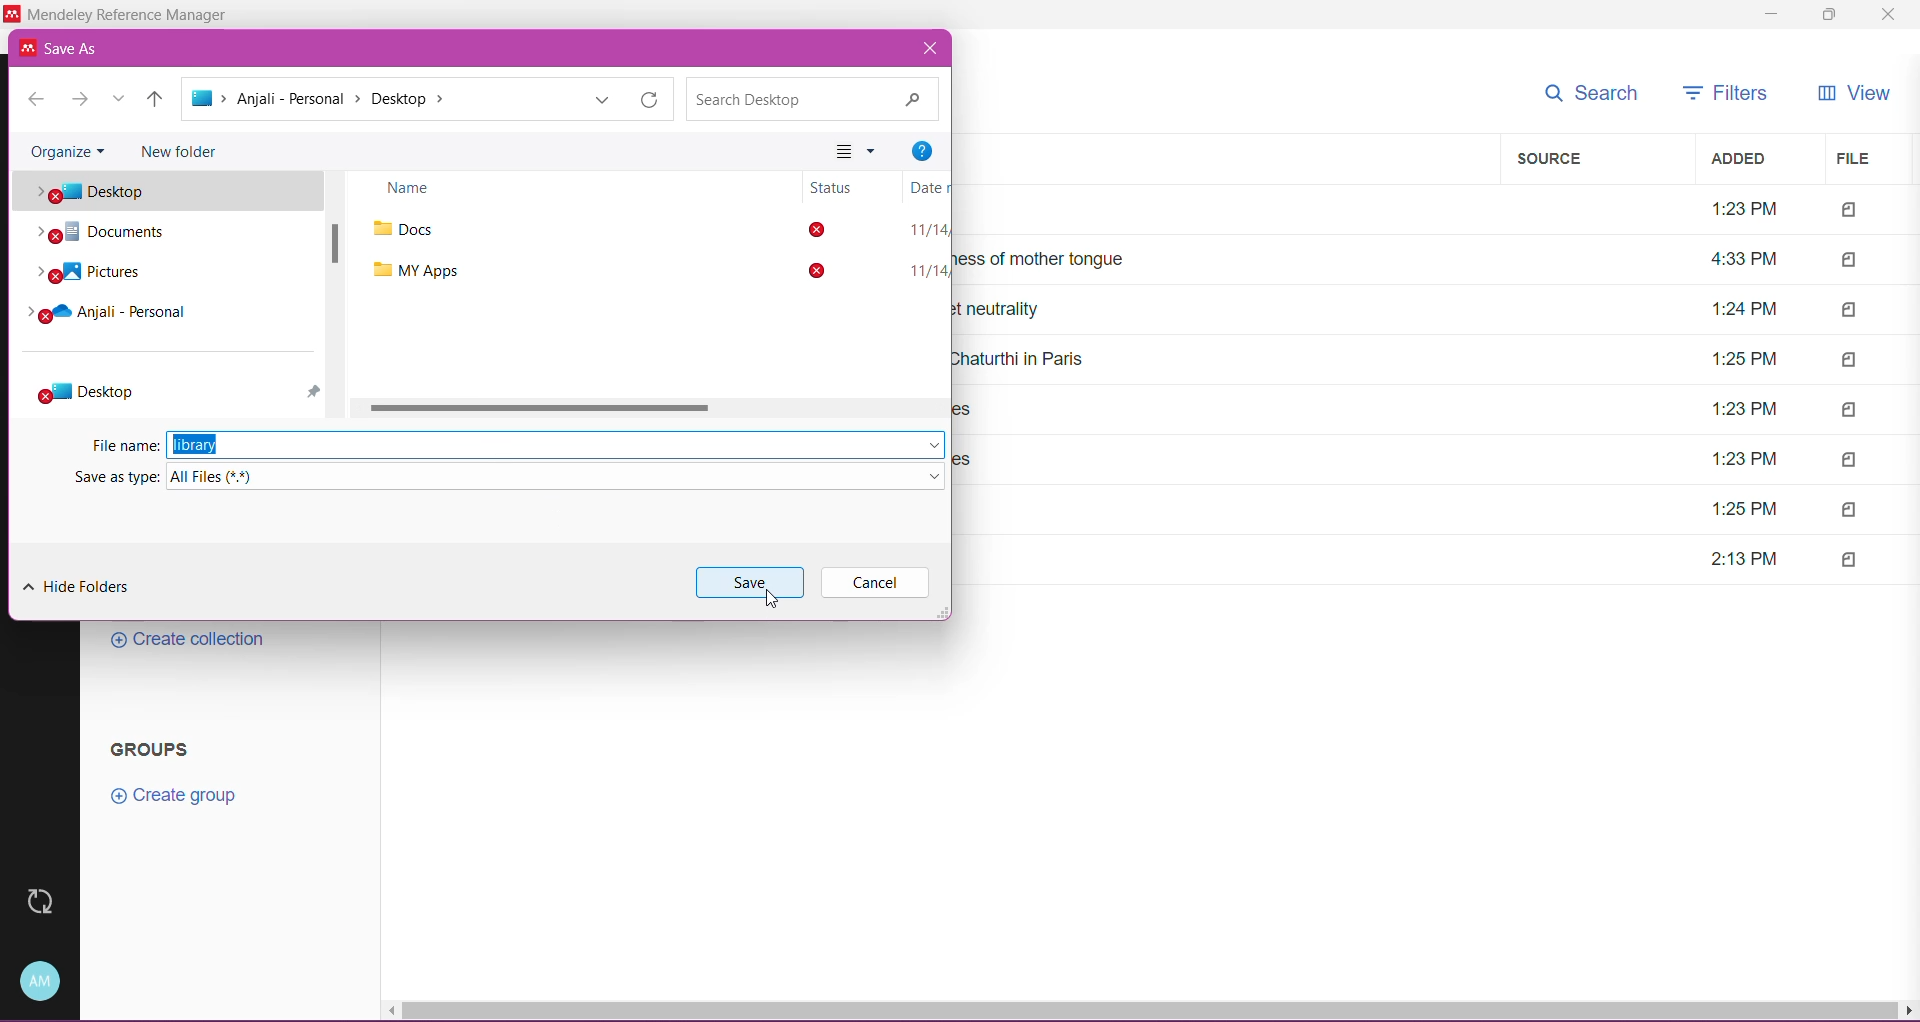 The image size is (1920, 1022). What do you see at coordinates (932, 50) in the screenshot?
I see `Close` at bounding box center [932, 50].